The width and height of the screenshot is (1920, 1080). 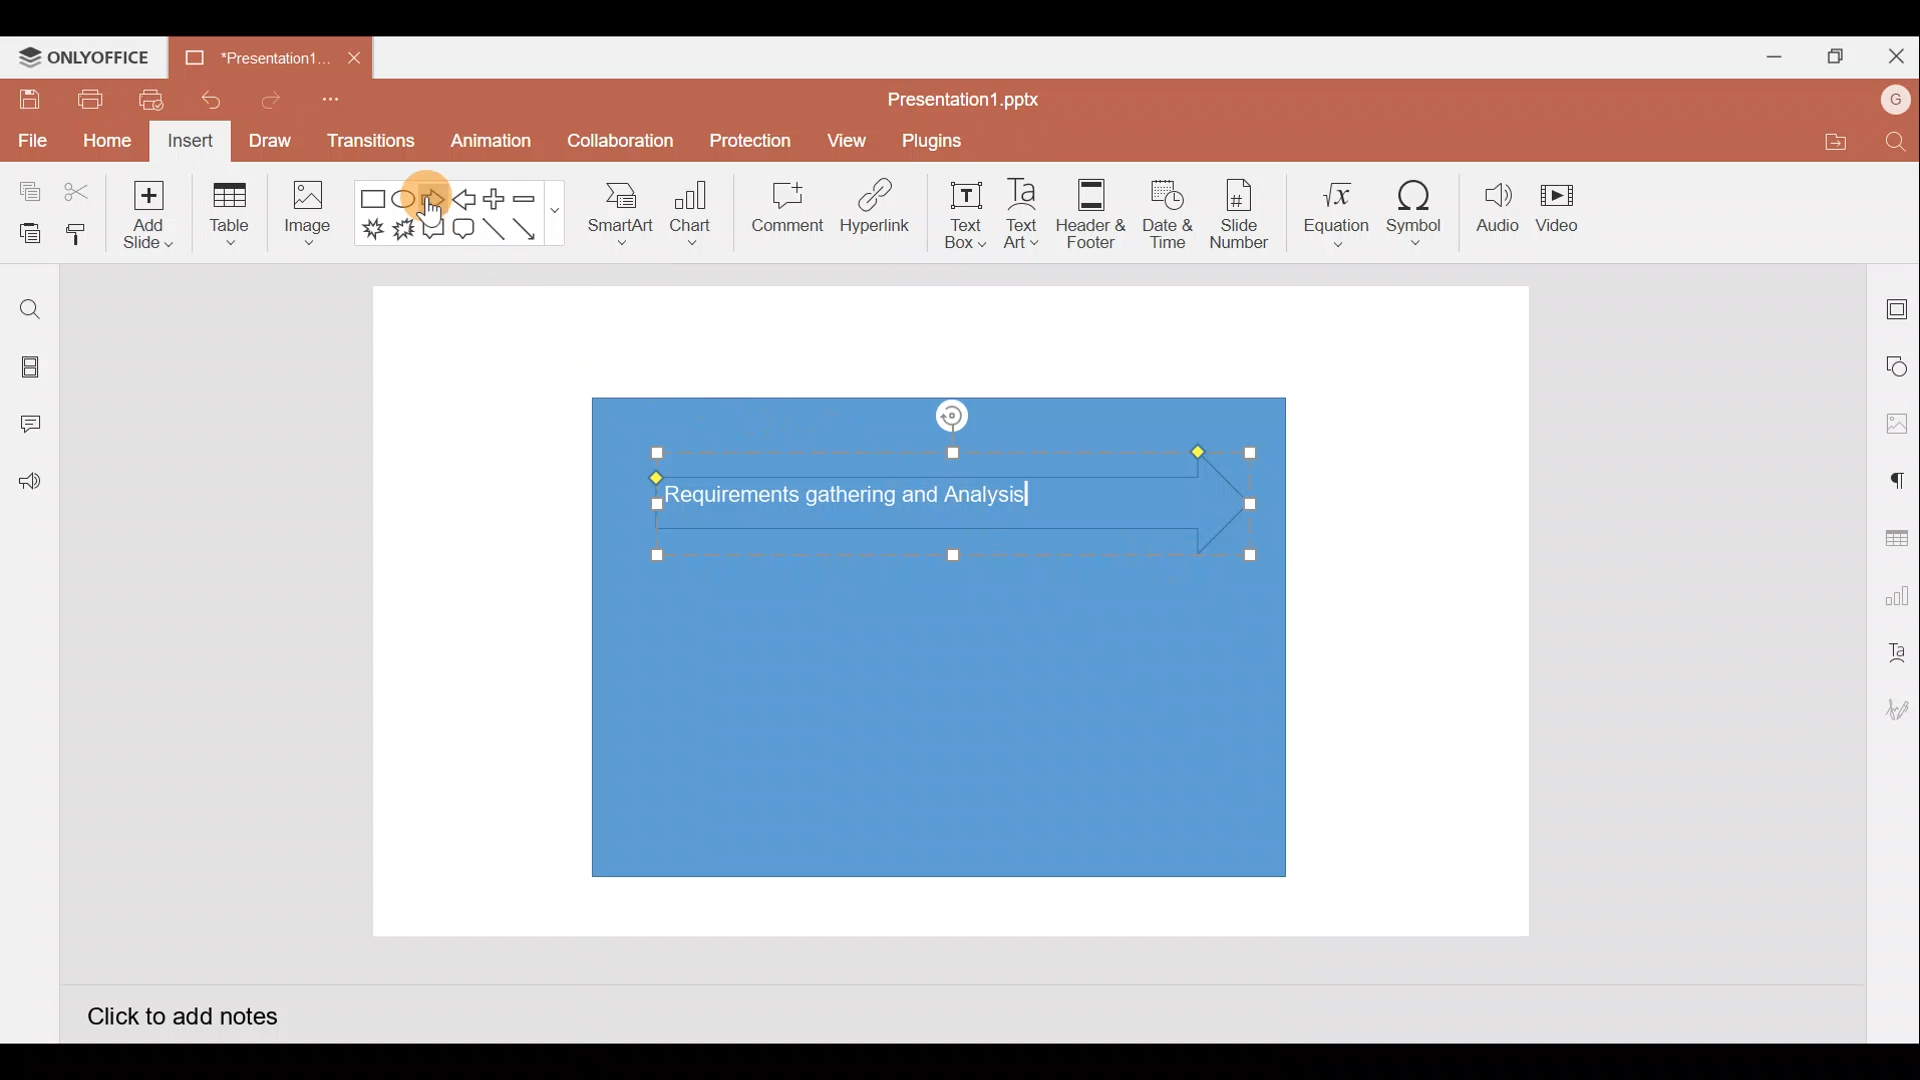 I want to click on Explosion 2, so click(x=404, y=231).